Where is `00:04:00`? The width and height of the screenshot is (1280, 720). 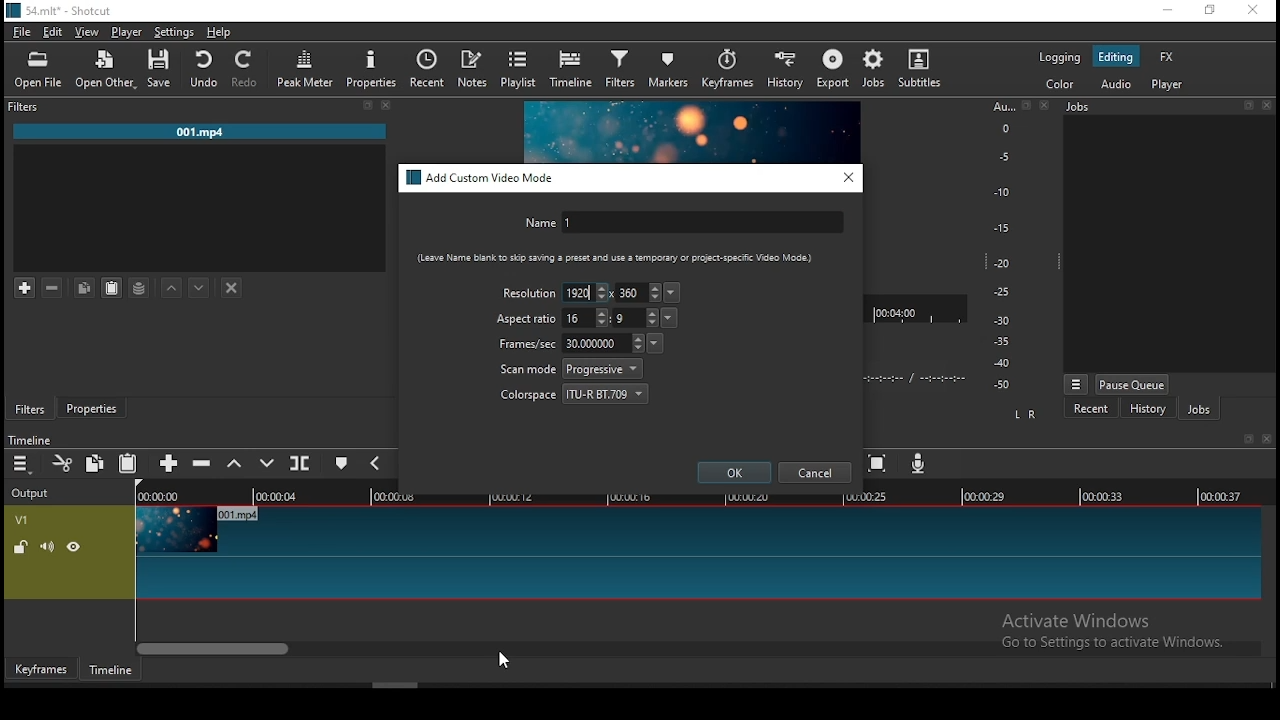 00:04:00 is located at coordinates (898, 309).